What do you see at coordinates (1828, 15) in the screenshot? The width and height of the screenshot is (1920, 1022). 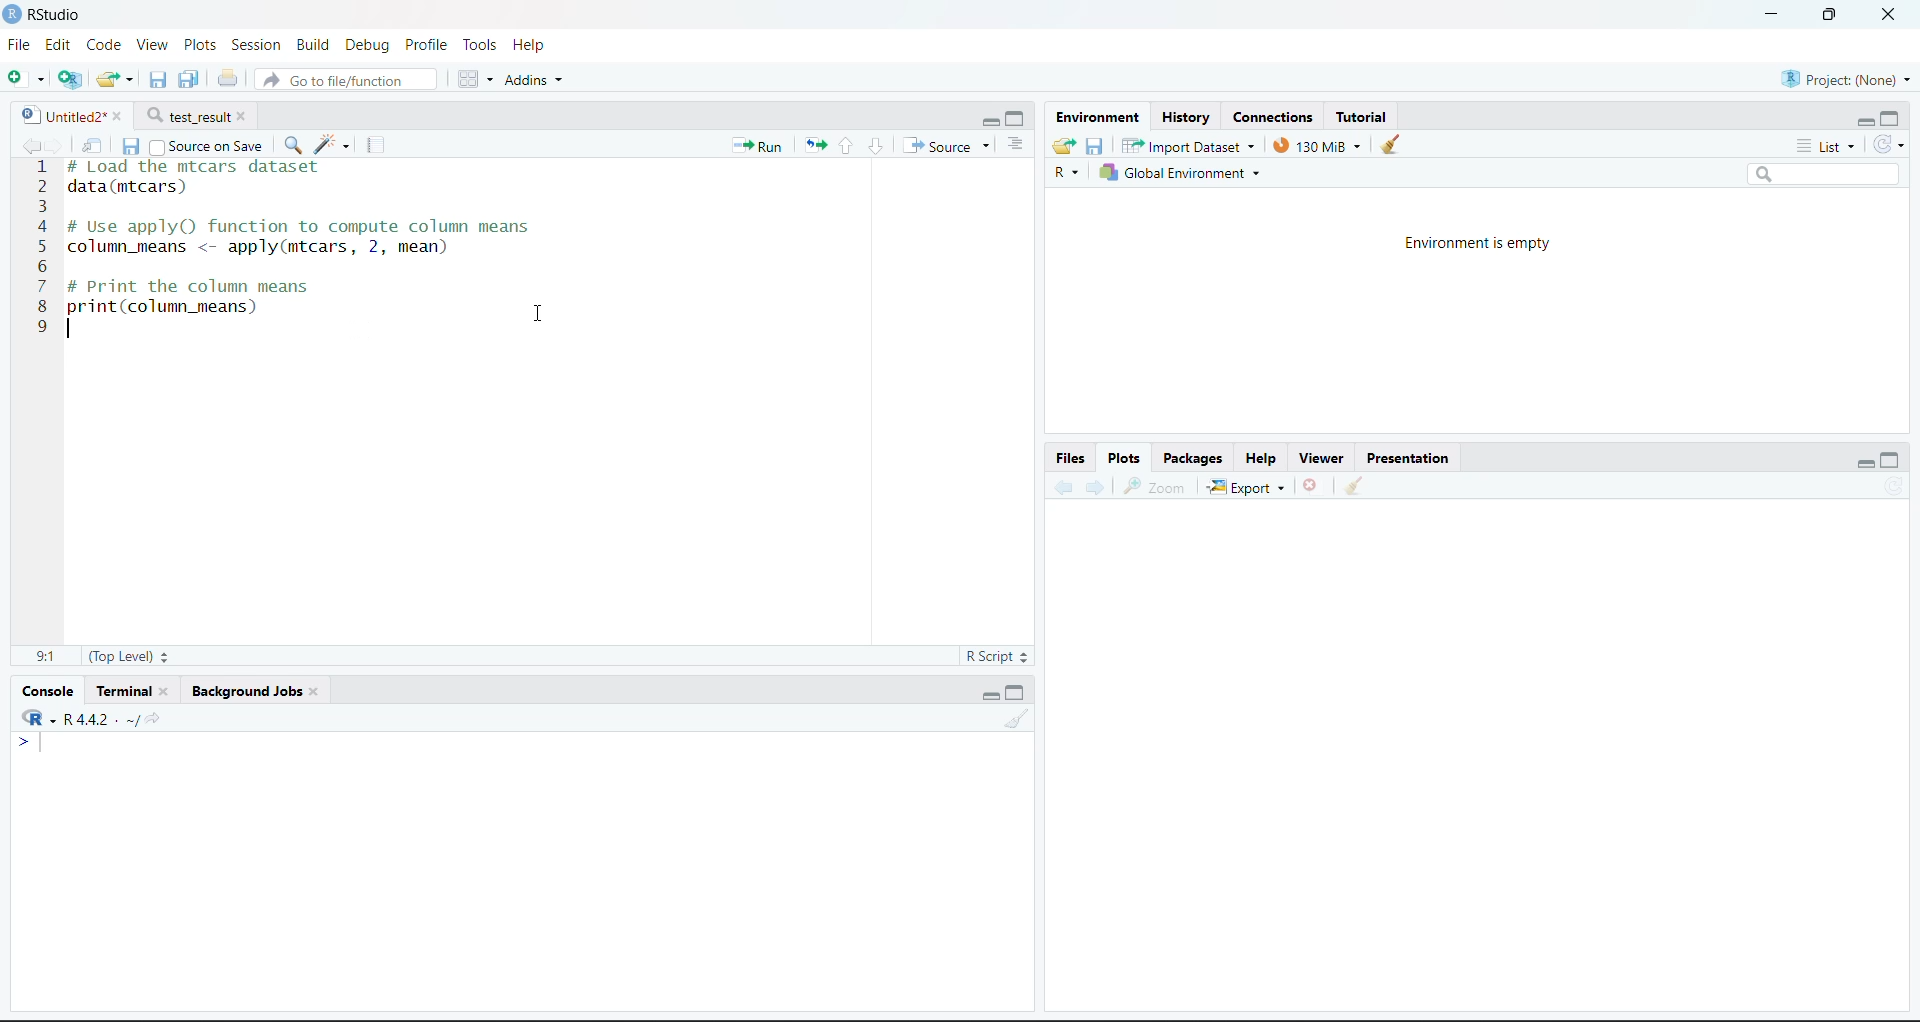 I see `Maximize` at bounding box center [1828, 15].